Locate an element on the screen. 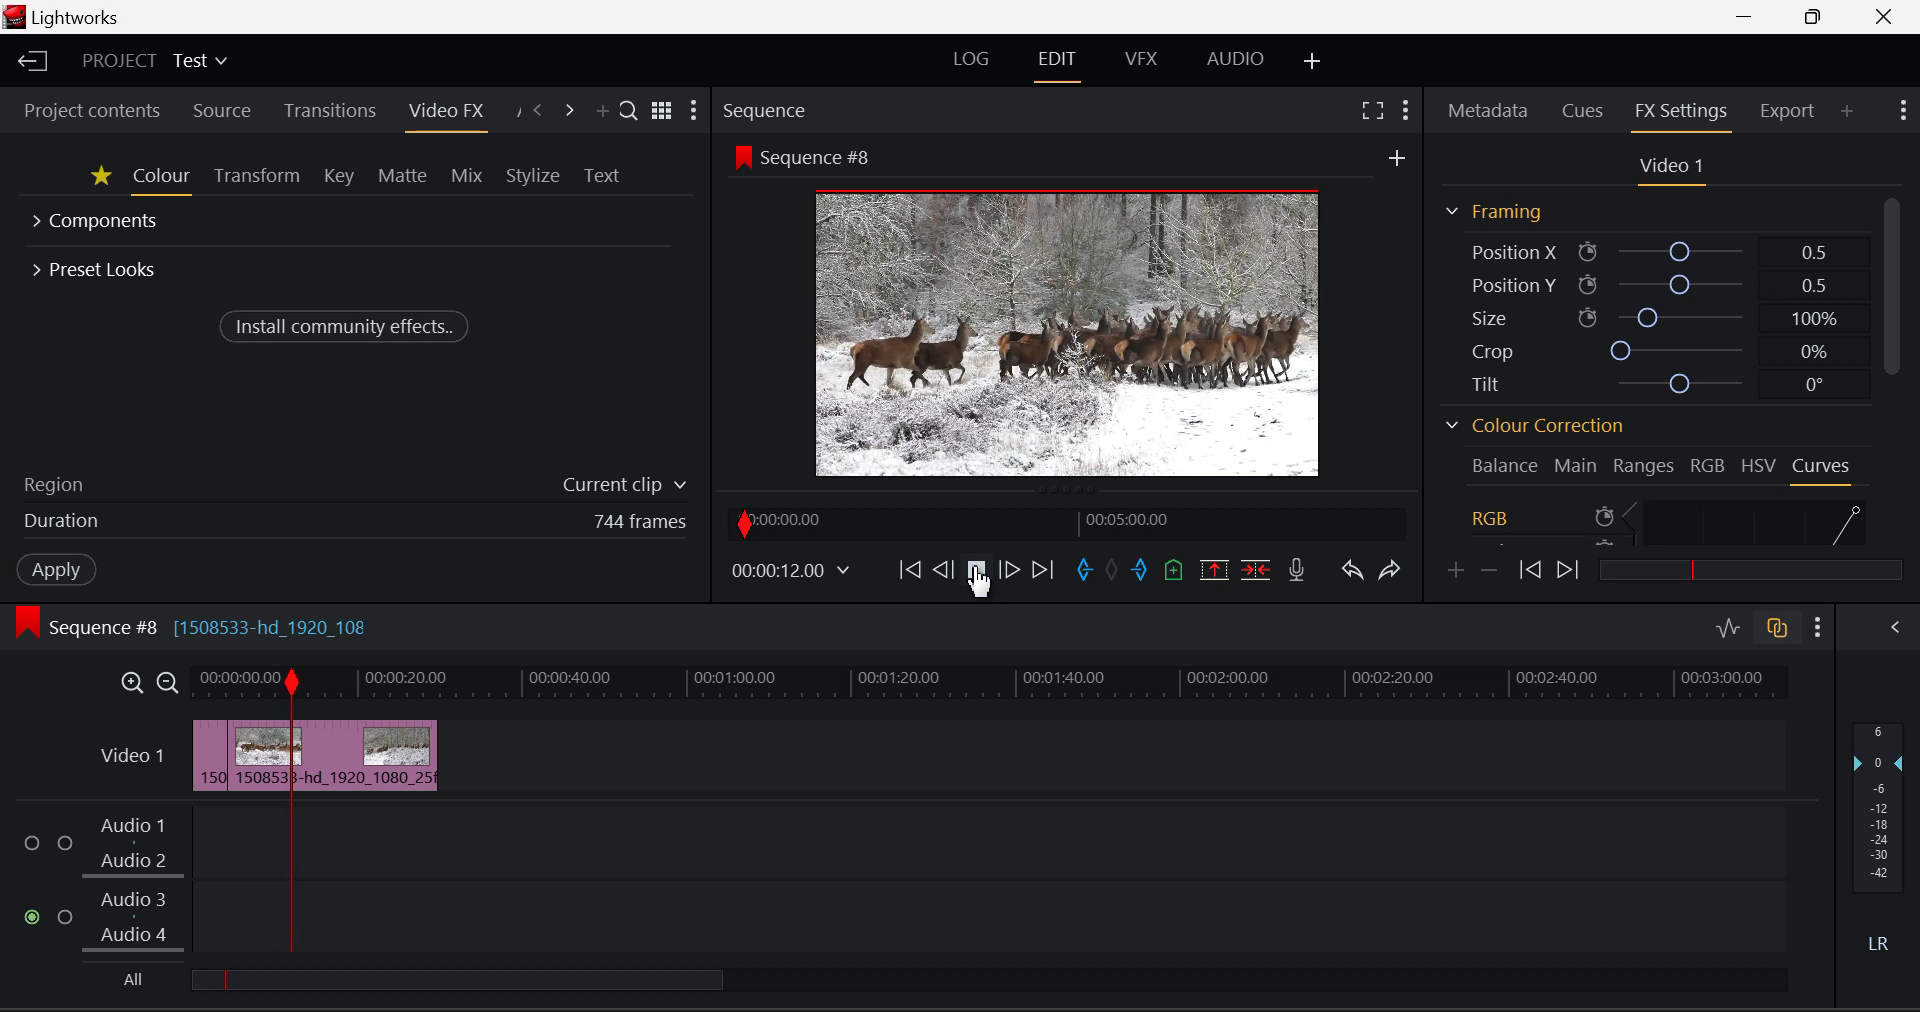 The height and width of the screenshot is (1012, 1920). Show Settings is located at coordinates (696, 111).